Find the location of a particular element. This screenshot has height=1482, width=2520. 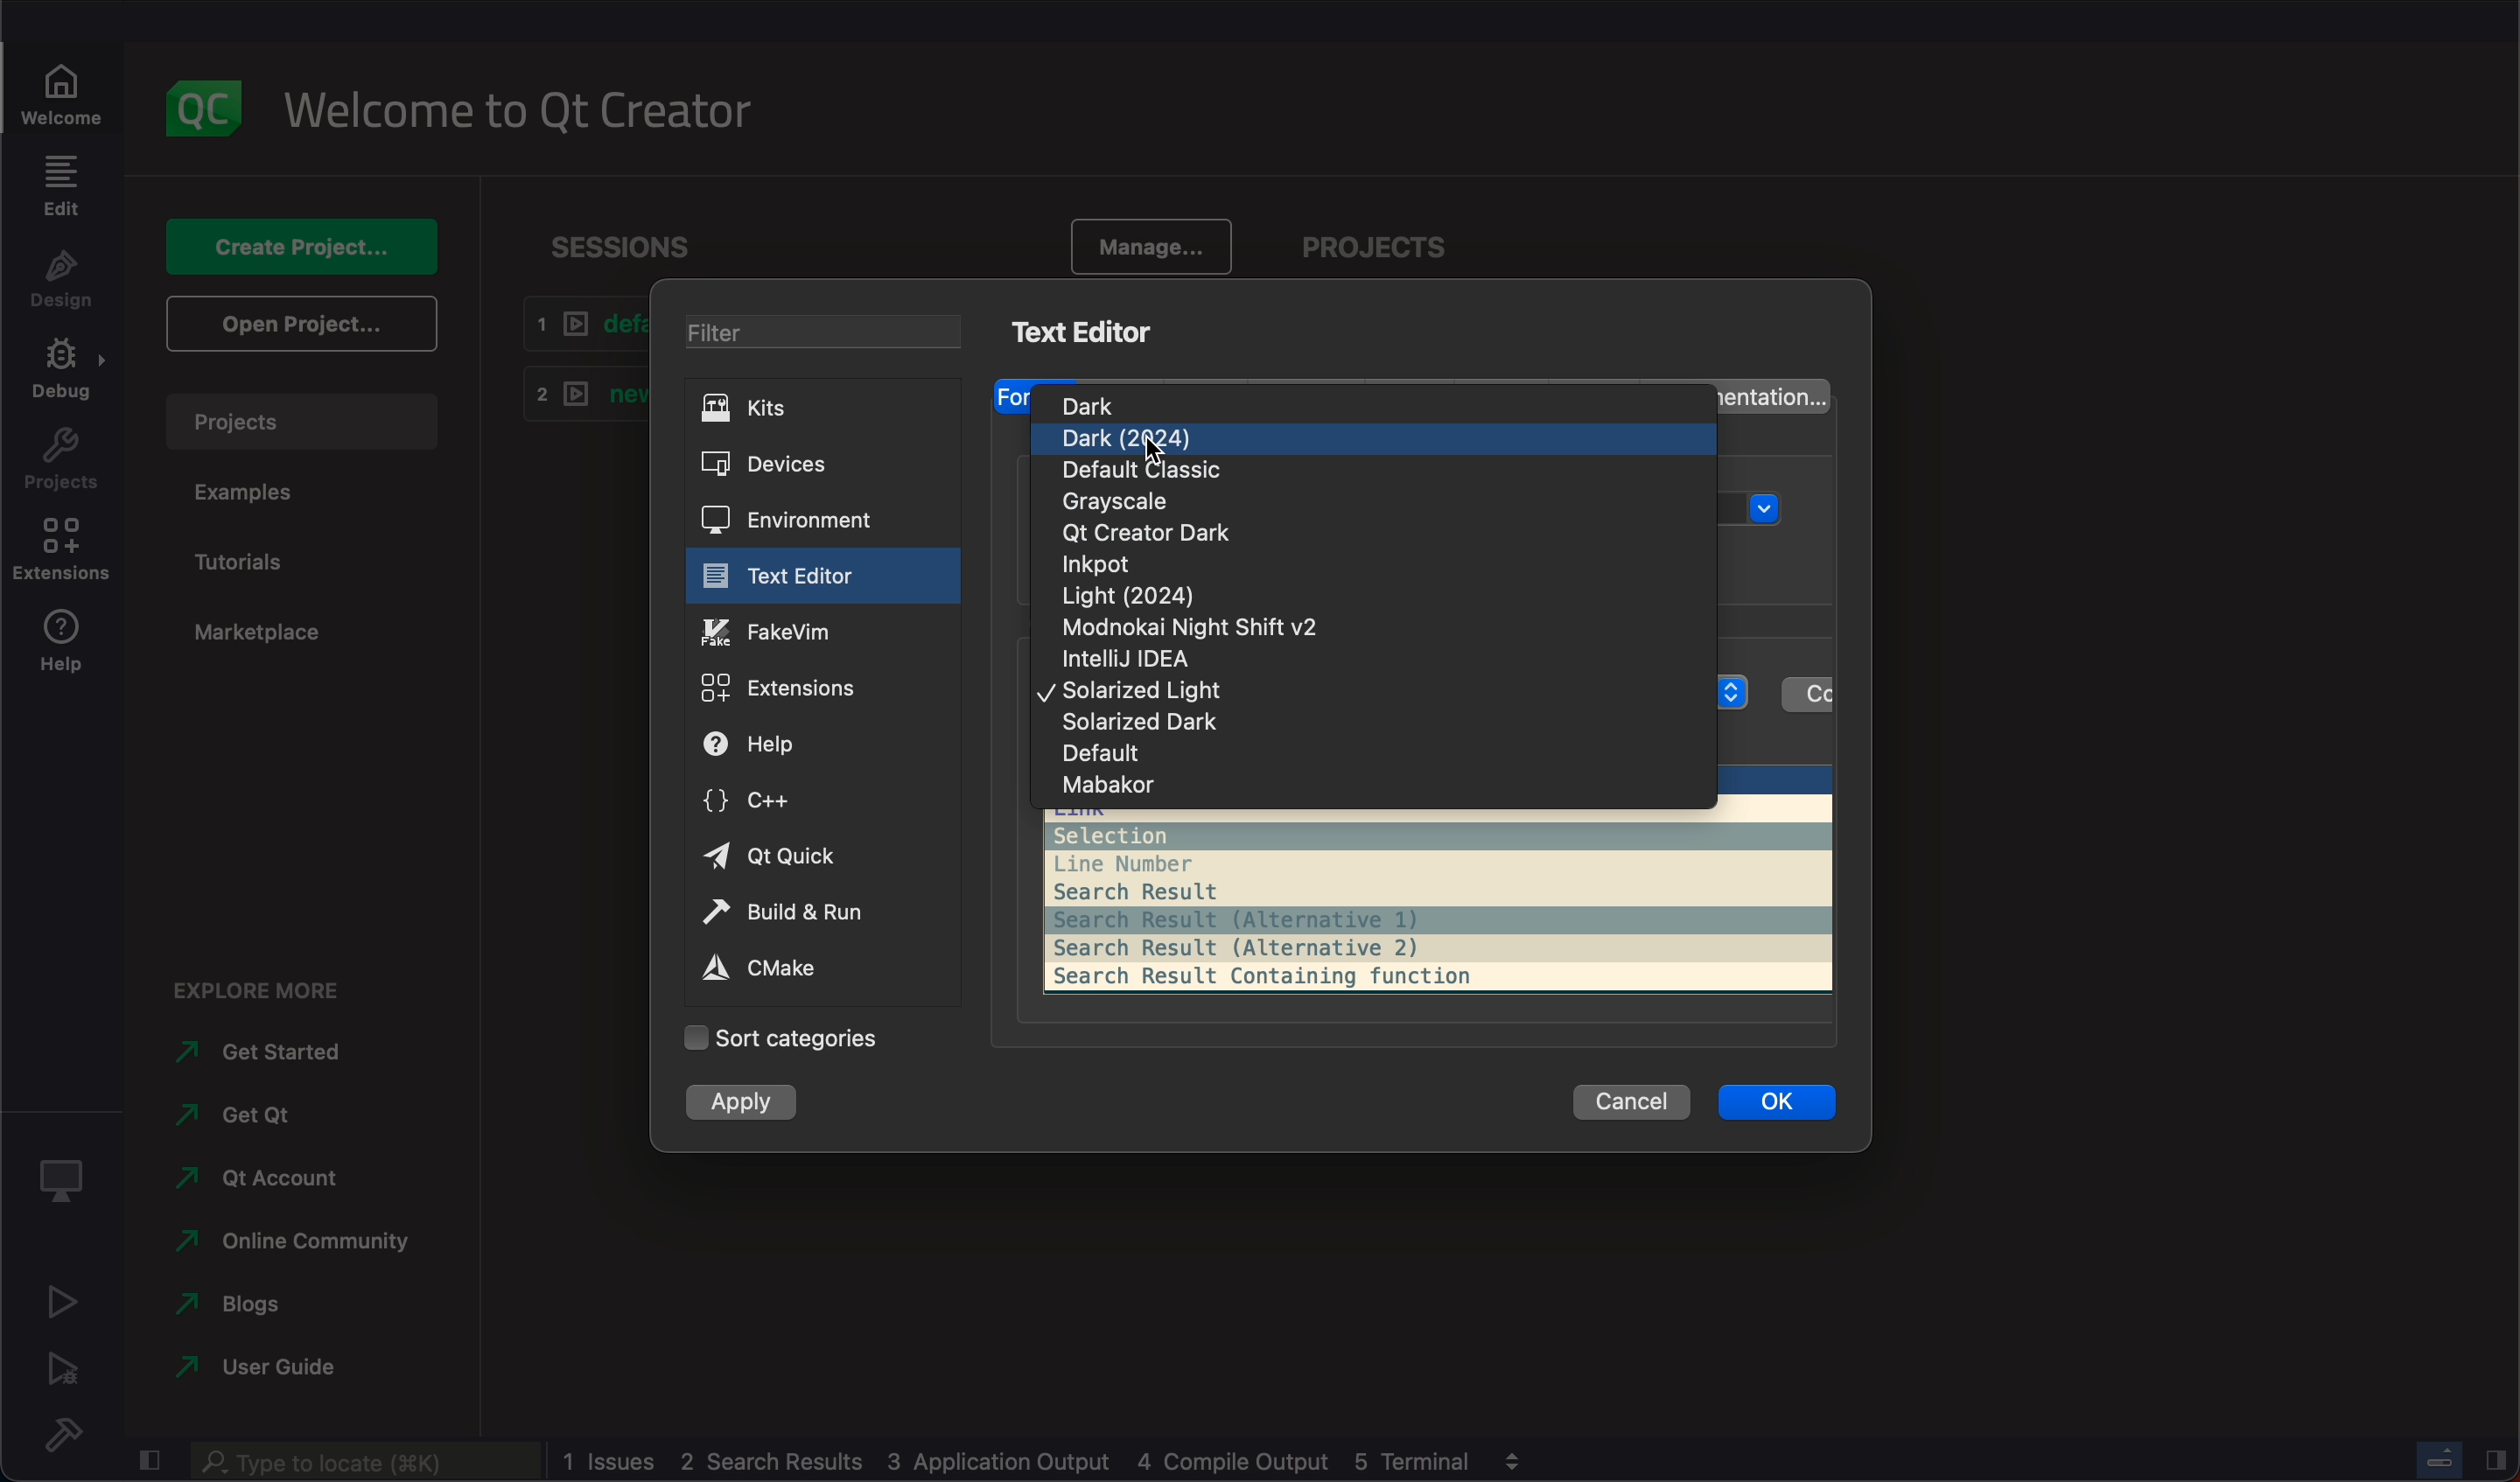

view output is located at coordinates (1518, 1458).